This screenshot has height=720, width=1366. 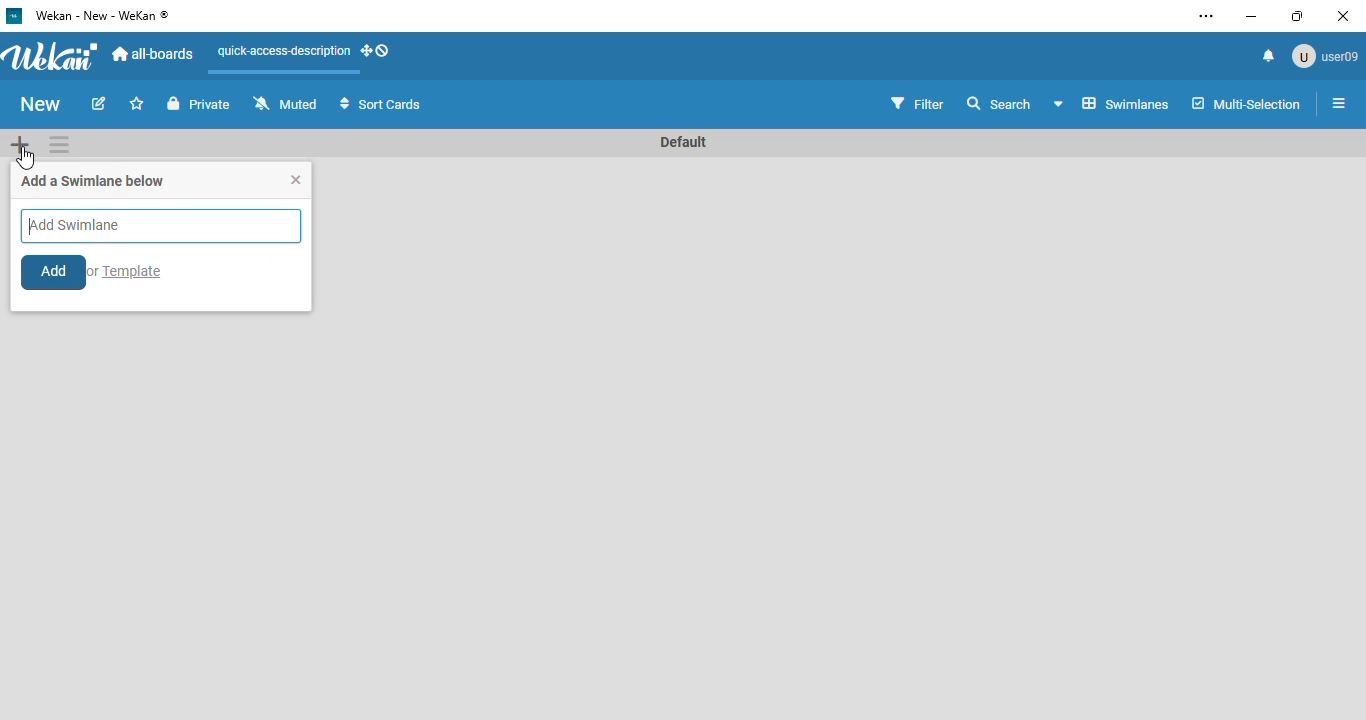 What do you see at coordinates (283, 51) in the screenshot?
I see `quick-access-description` at bounding box center [283, 51].